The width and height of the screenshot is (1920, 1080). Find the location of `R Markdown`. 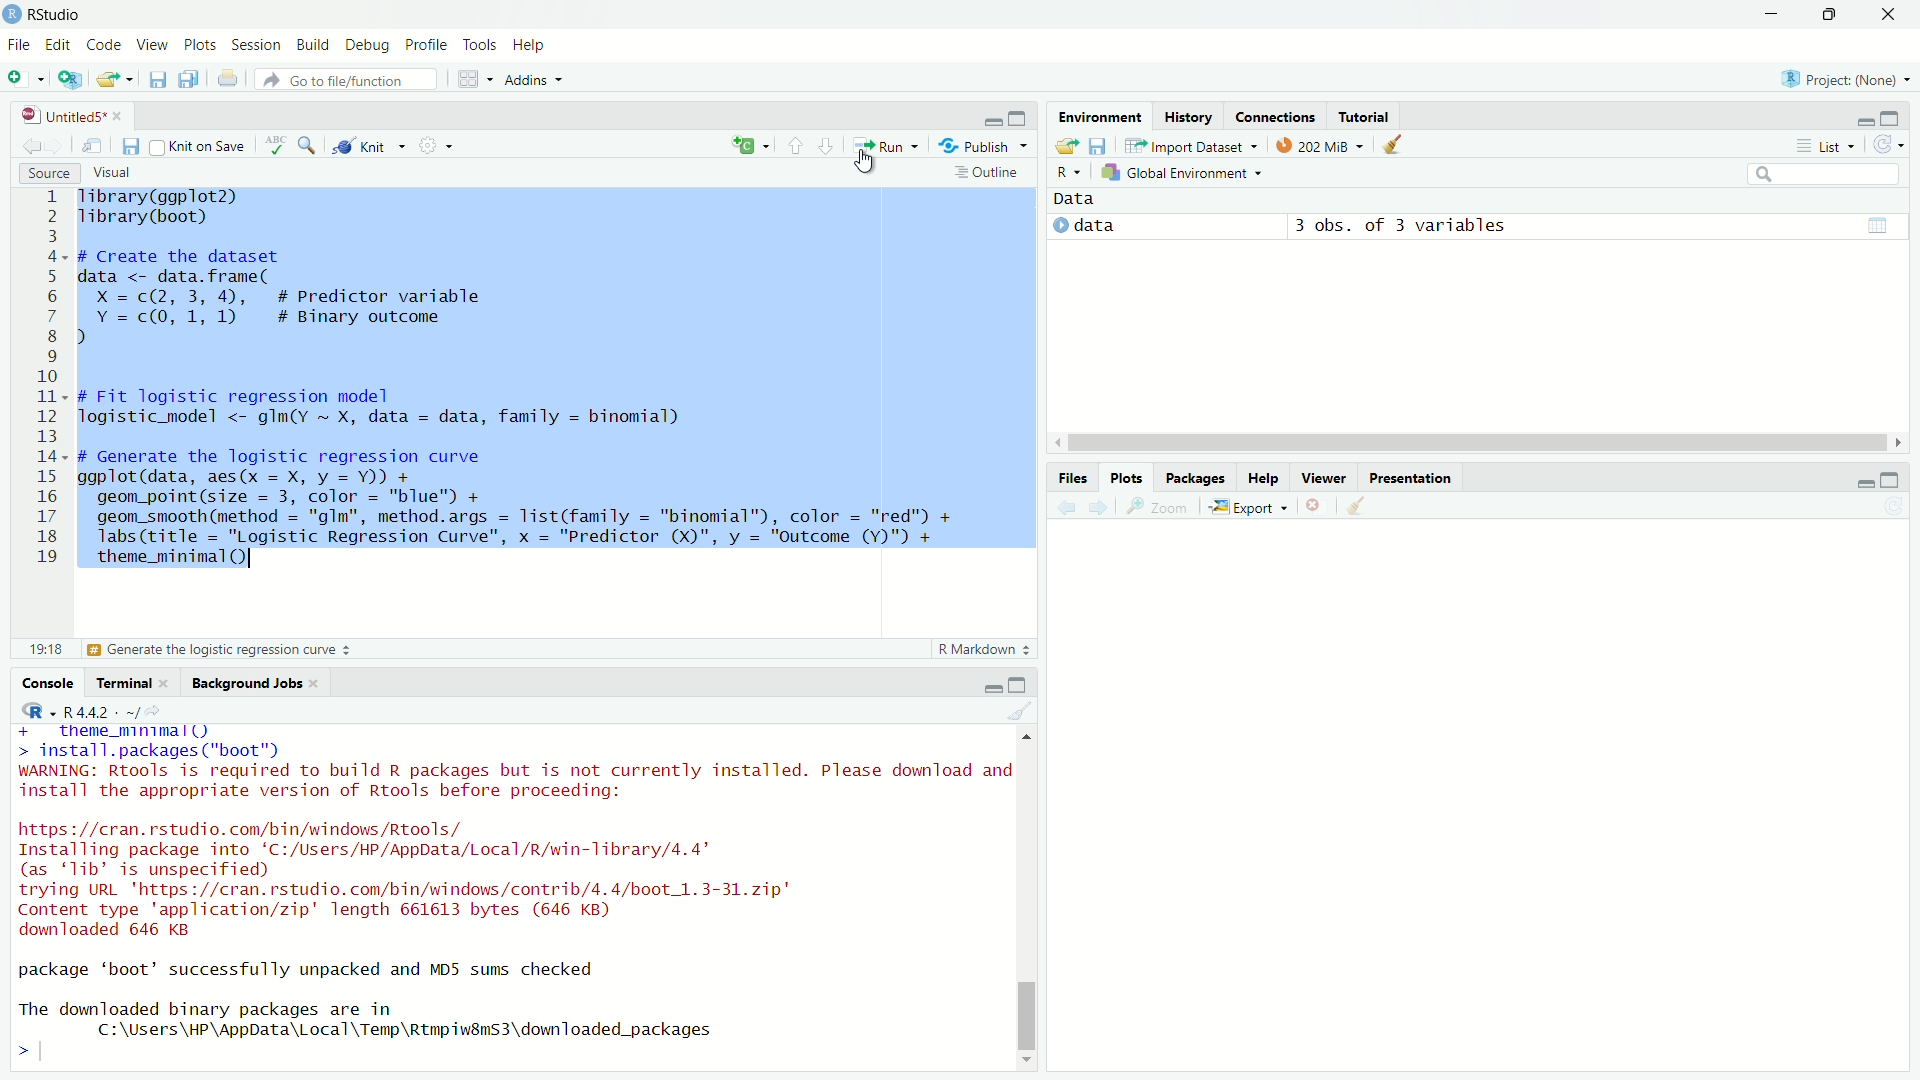

R Markdown is located at coordinates (985, 649).